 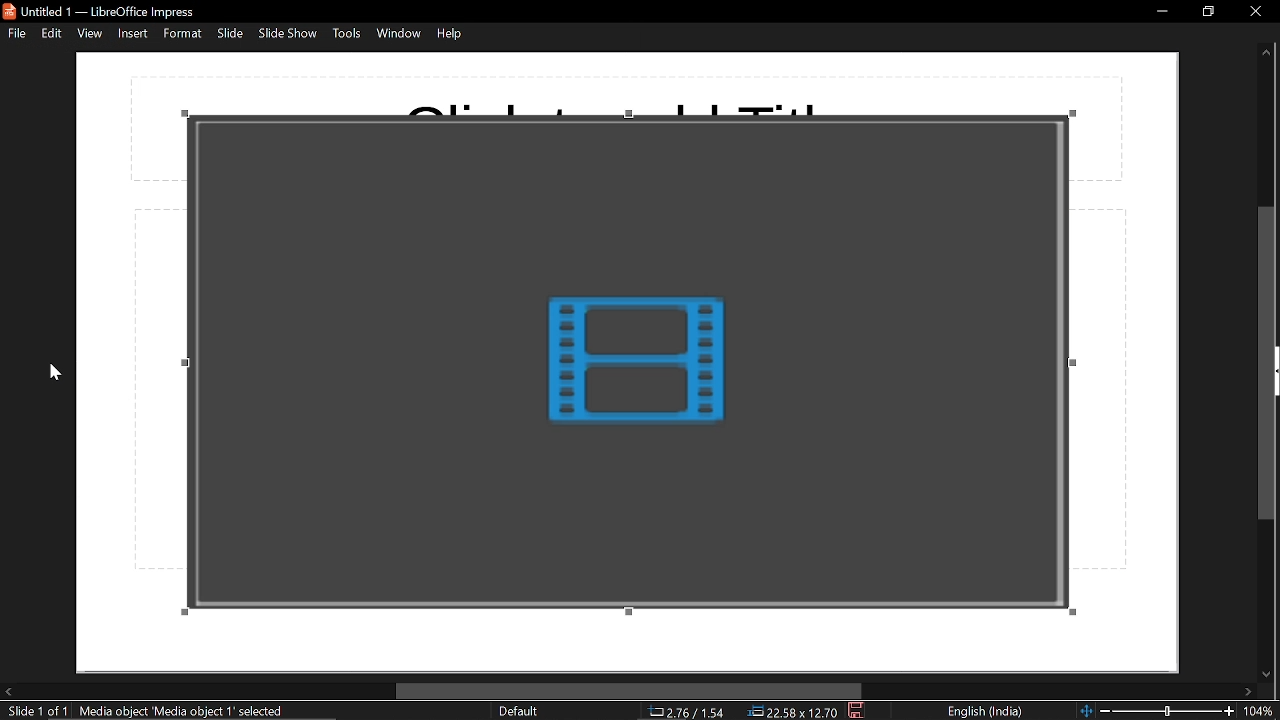 What do you see at coordinates (1157, 712) in the screenshot?
I see `zoom change` at bounding box center [1157, 712].